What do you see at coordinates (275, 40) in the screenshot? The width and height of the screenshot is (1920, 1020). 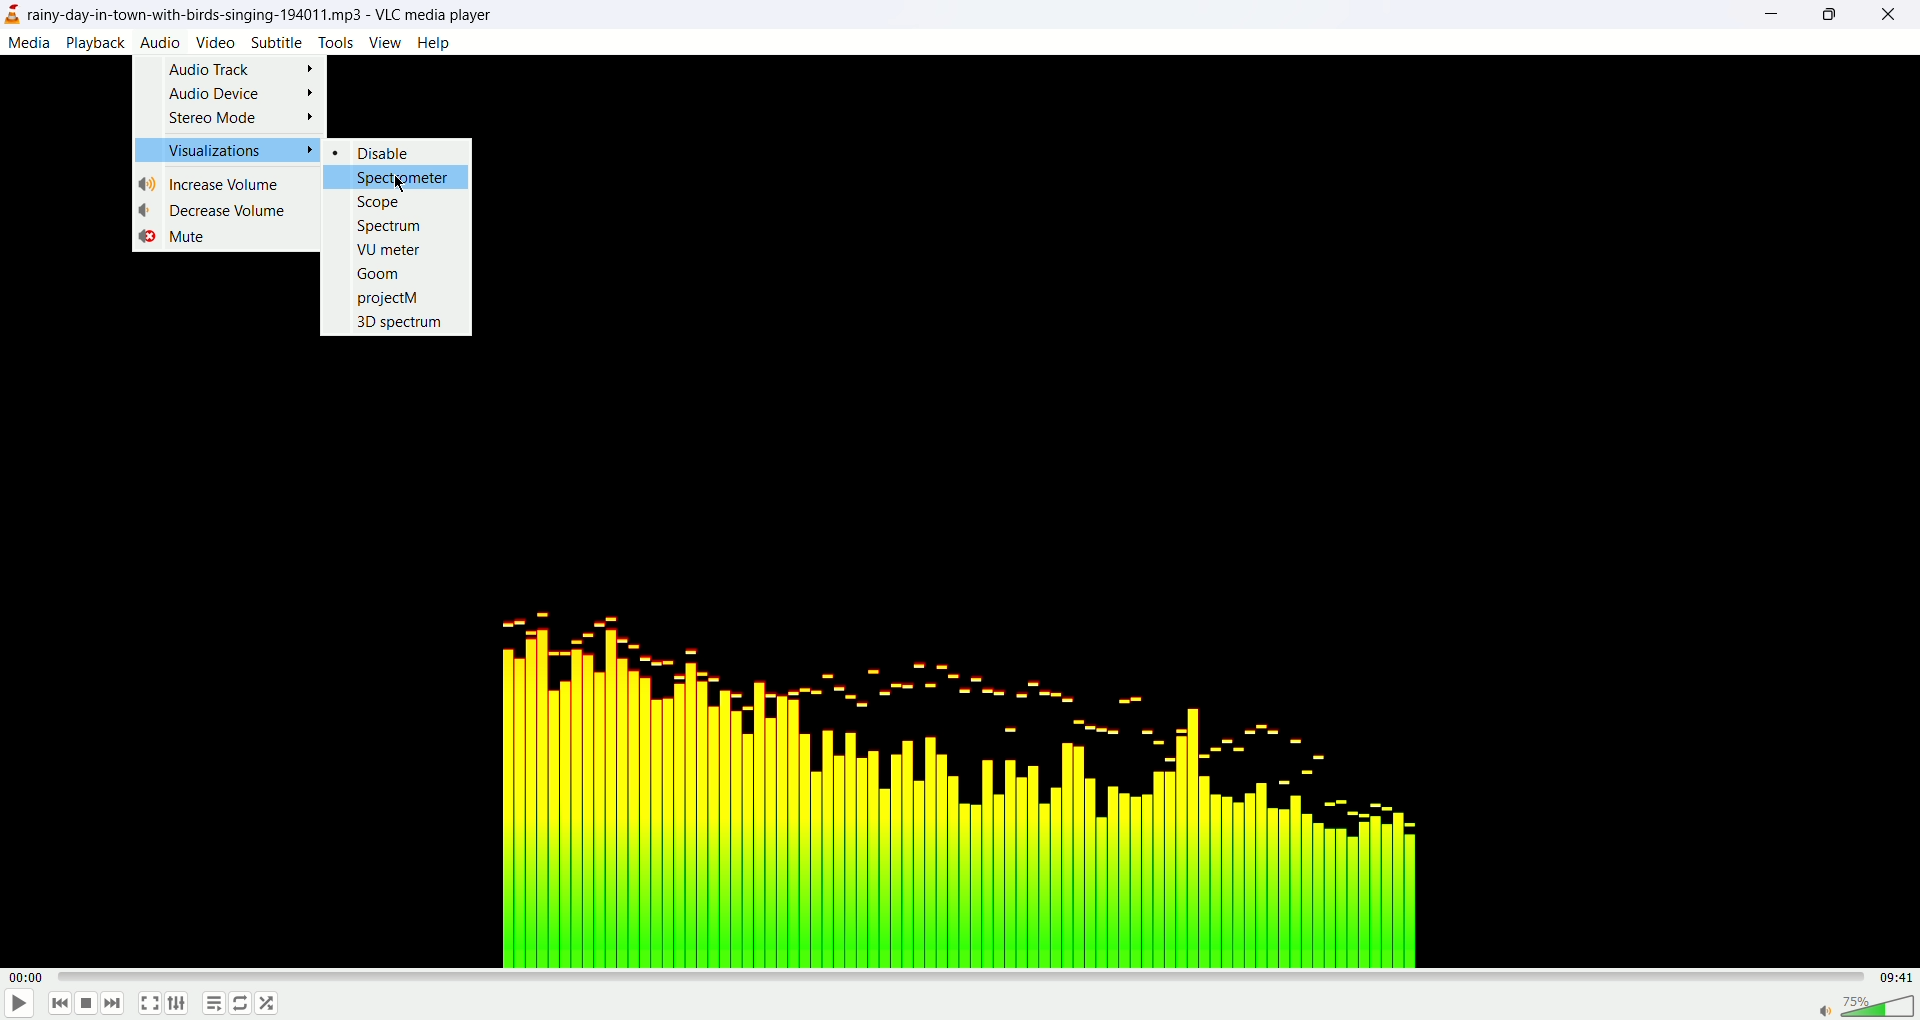 I see `subtitle` at bounding box center [275, 40].